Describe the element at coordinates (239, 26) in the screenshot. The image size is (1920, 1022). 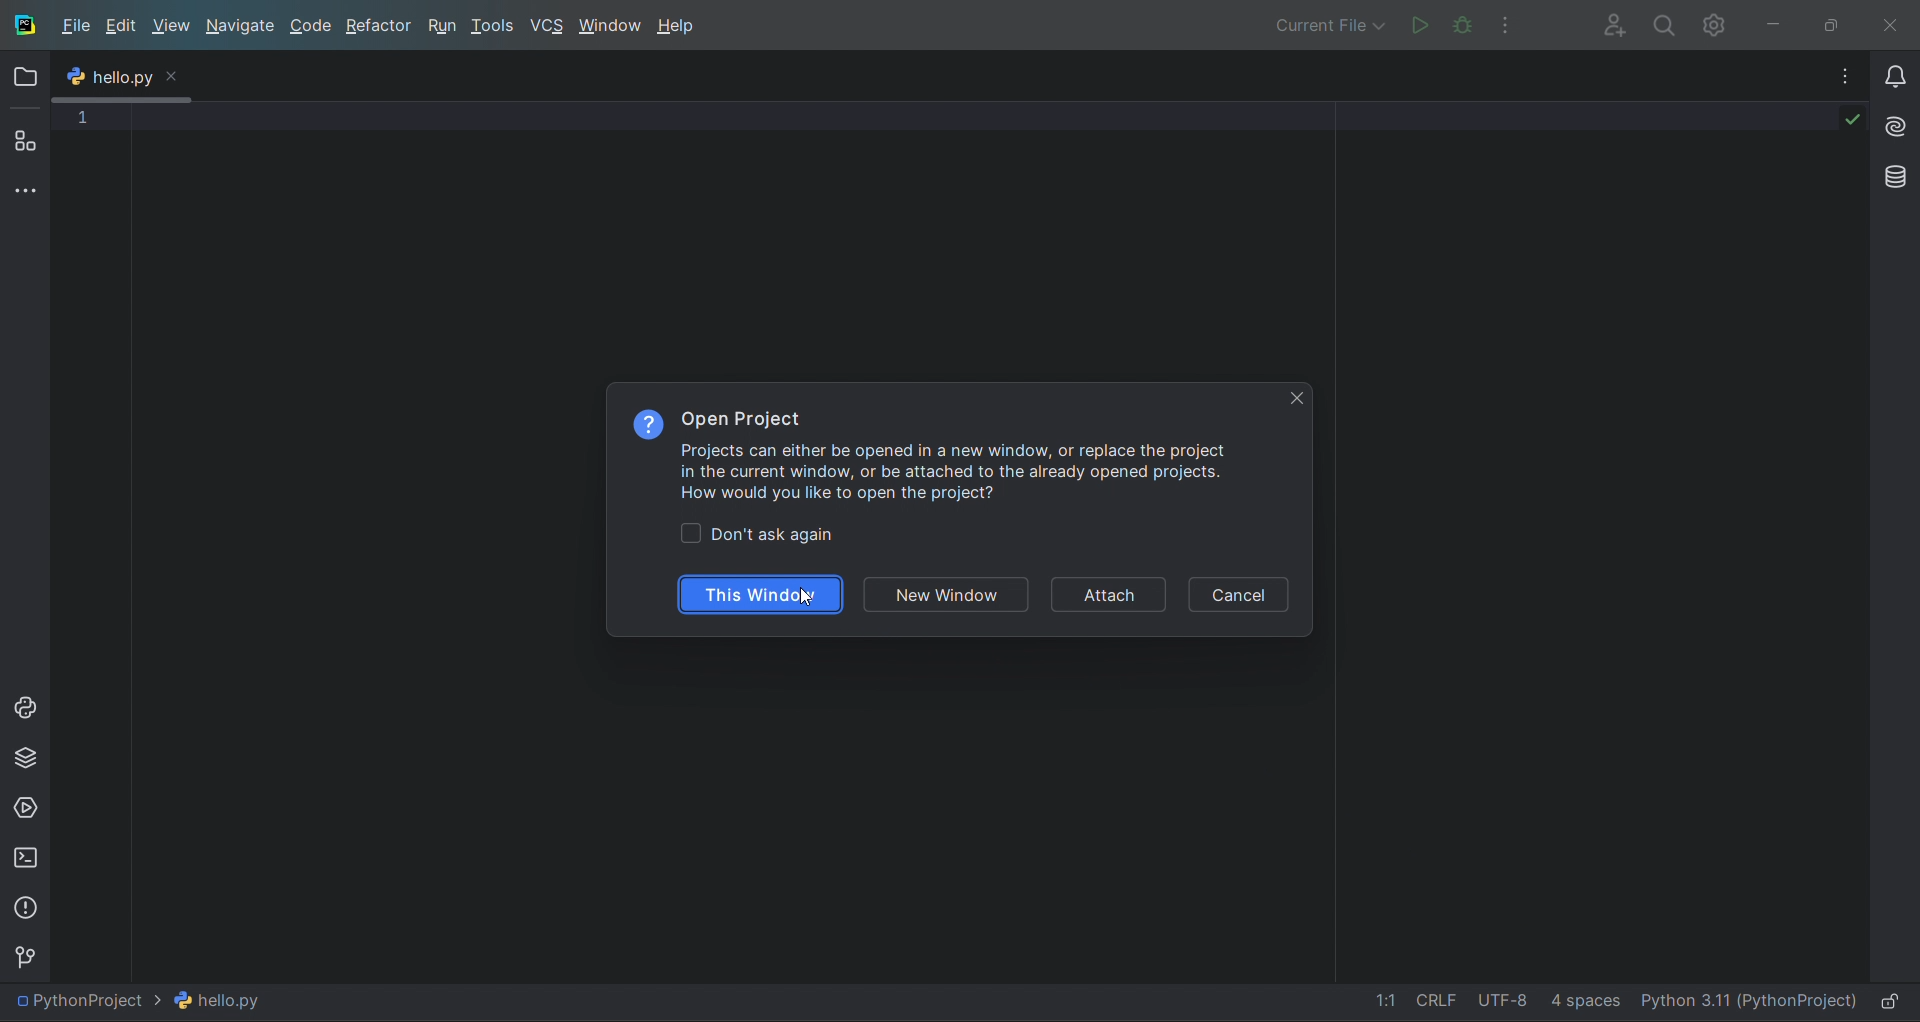
I see `navigate` at that location.